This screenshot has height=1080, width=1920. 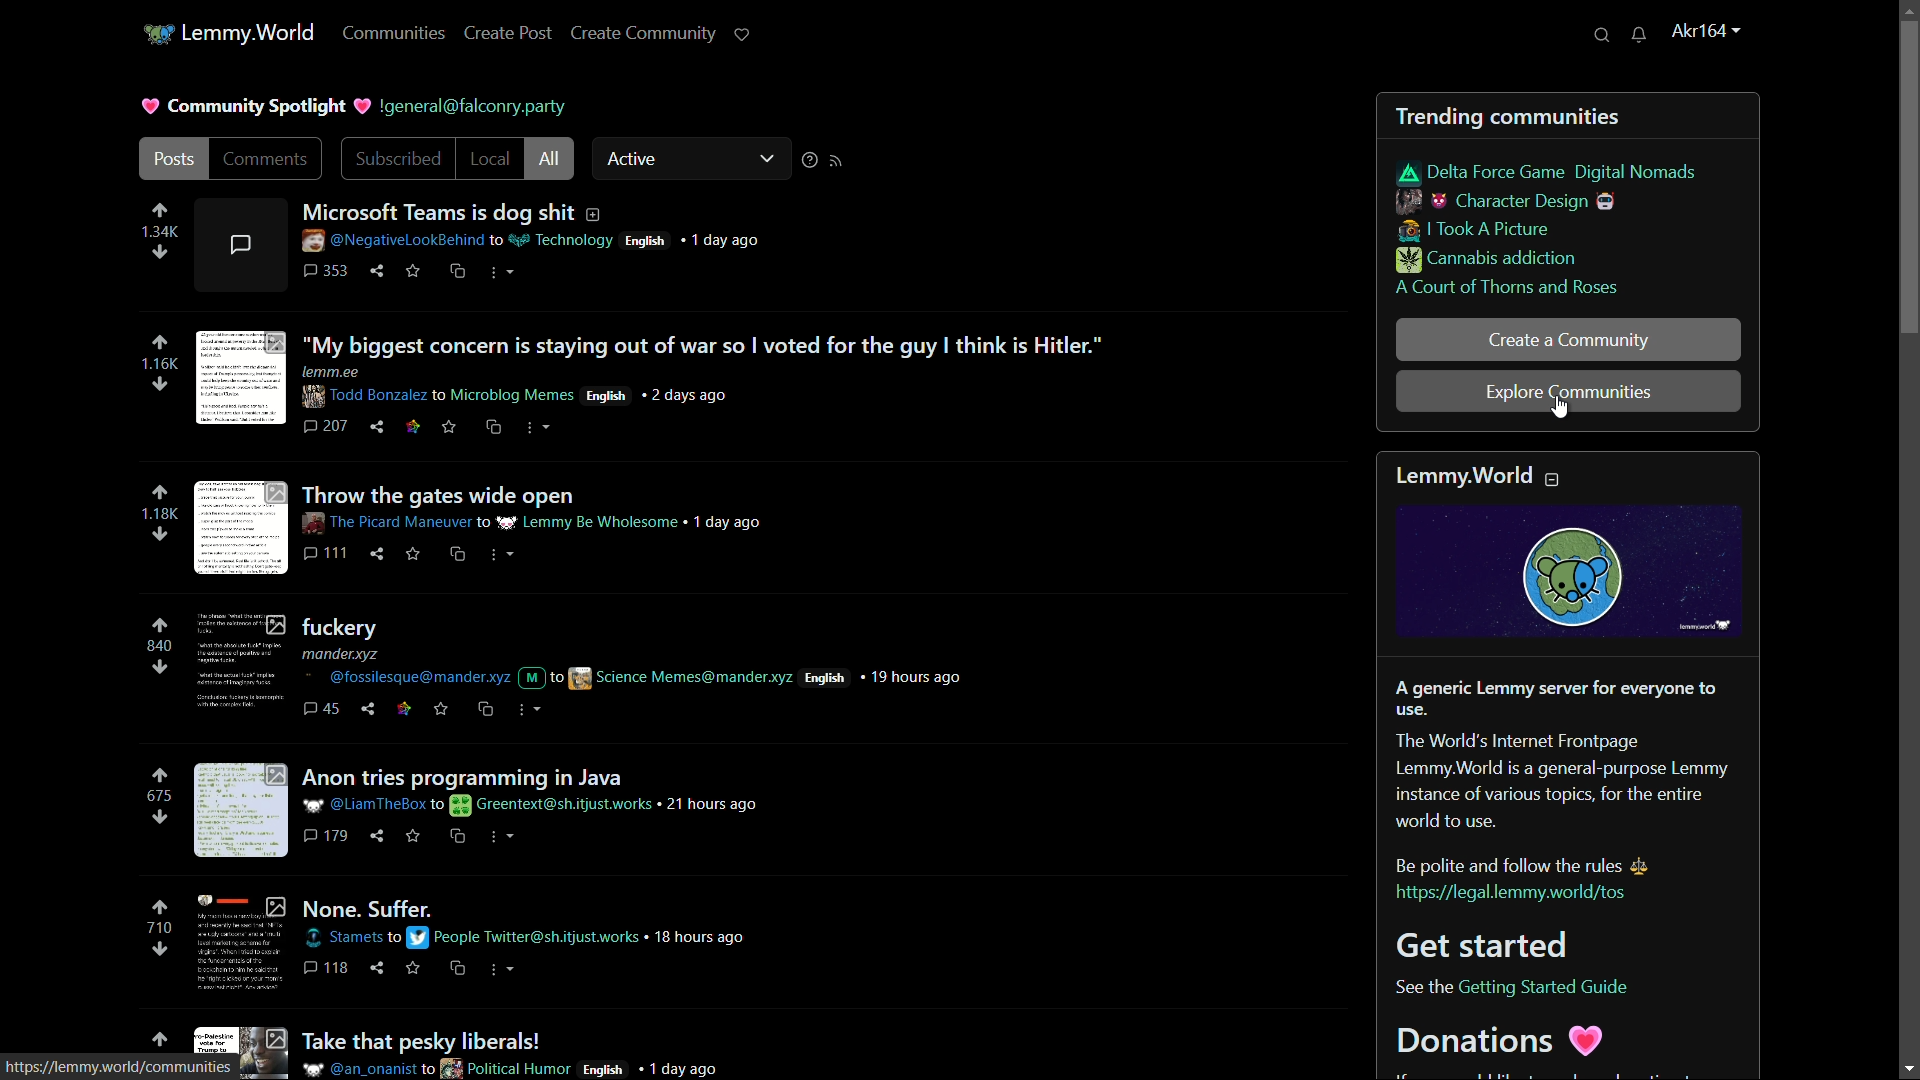 What do you see at coordinates (159, 535) in the screenshot?
I see `downvote` at bounding box center [159, 535].